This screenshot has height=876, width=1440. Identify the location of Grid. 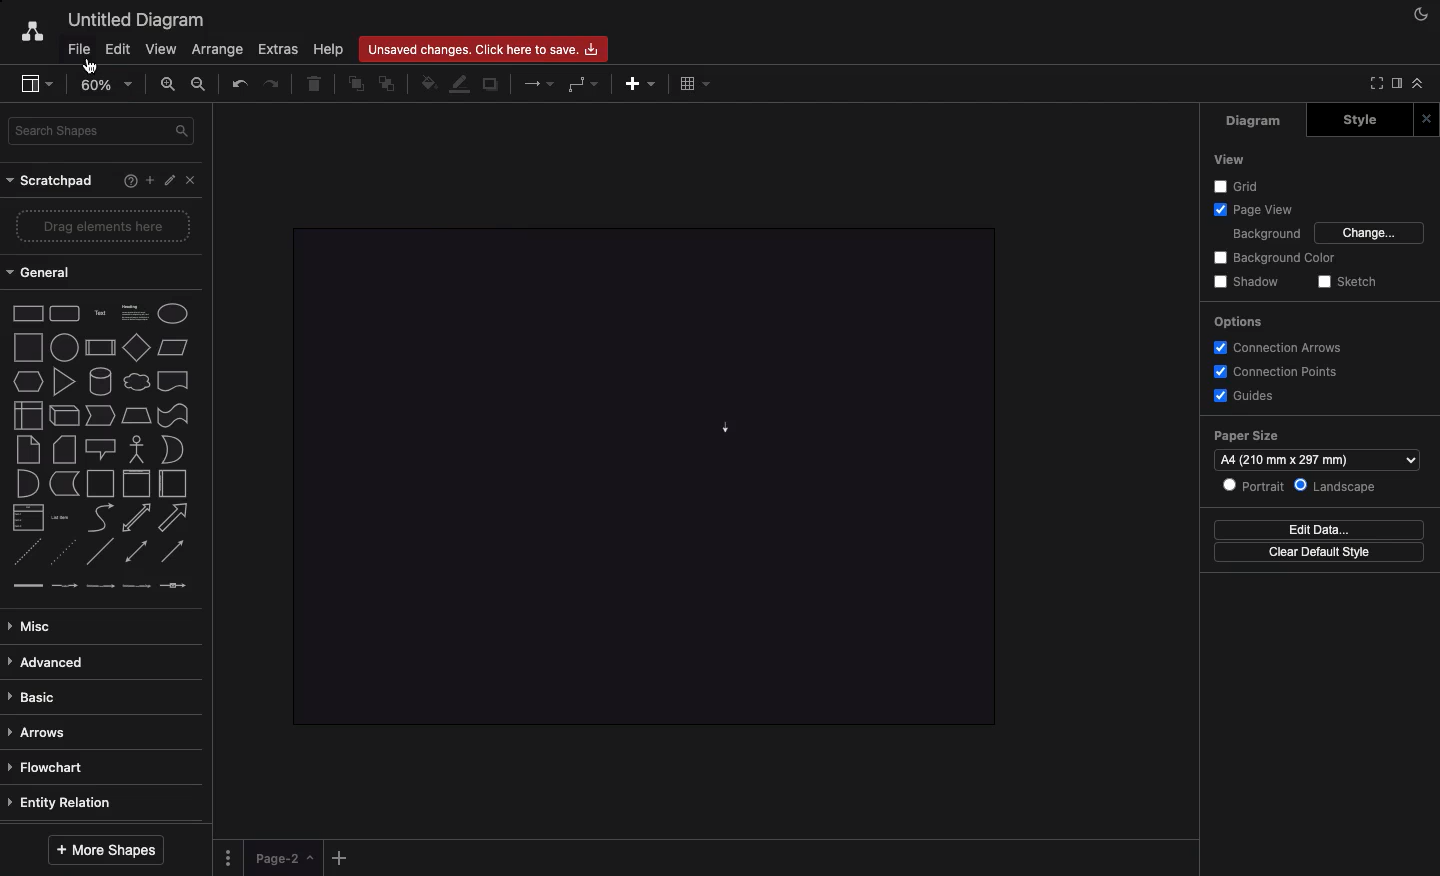
(1239, 185).